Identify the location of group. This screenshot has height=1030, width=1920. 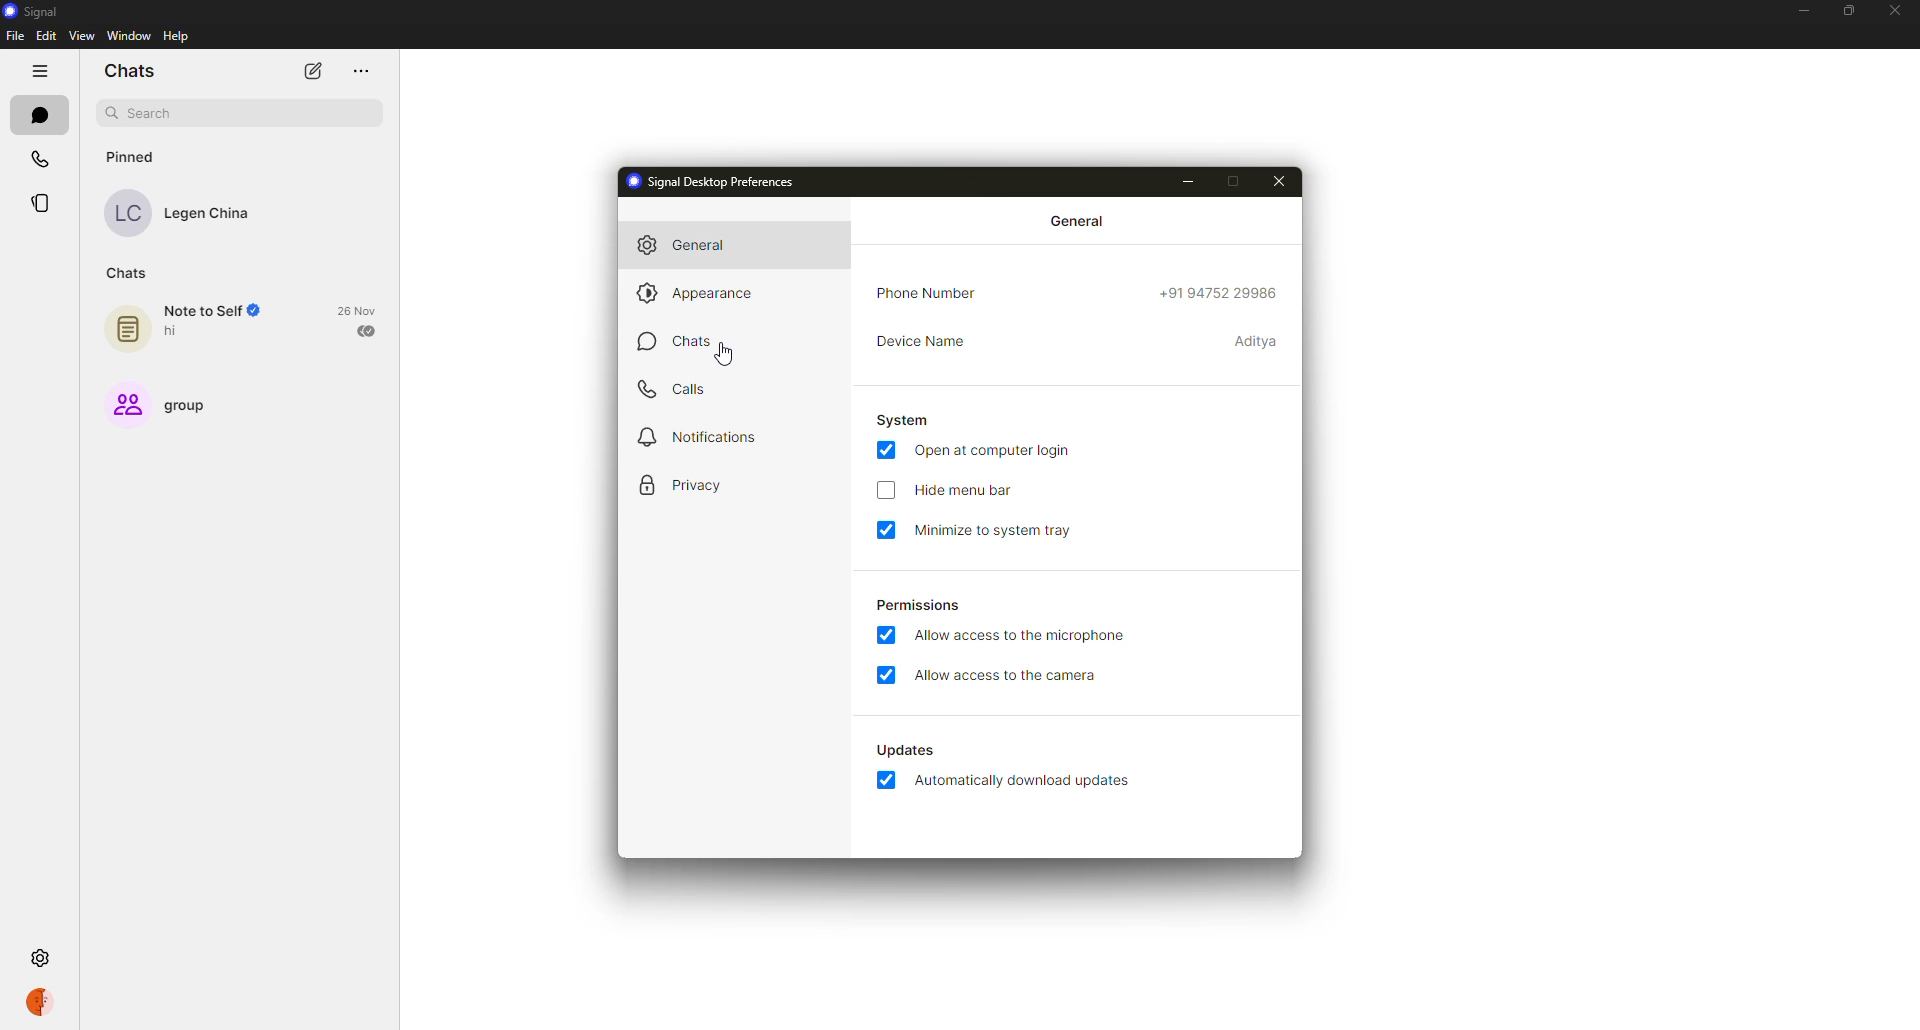
(167, 402).